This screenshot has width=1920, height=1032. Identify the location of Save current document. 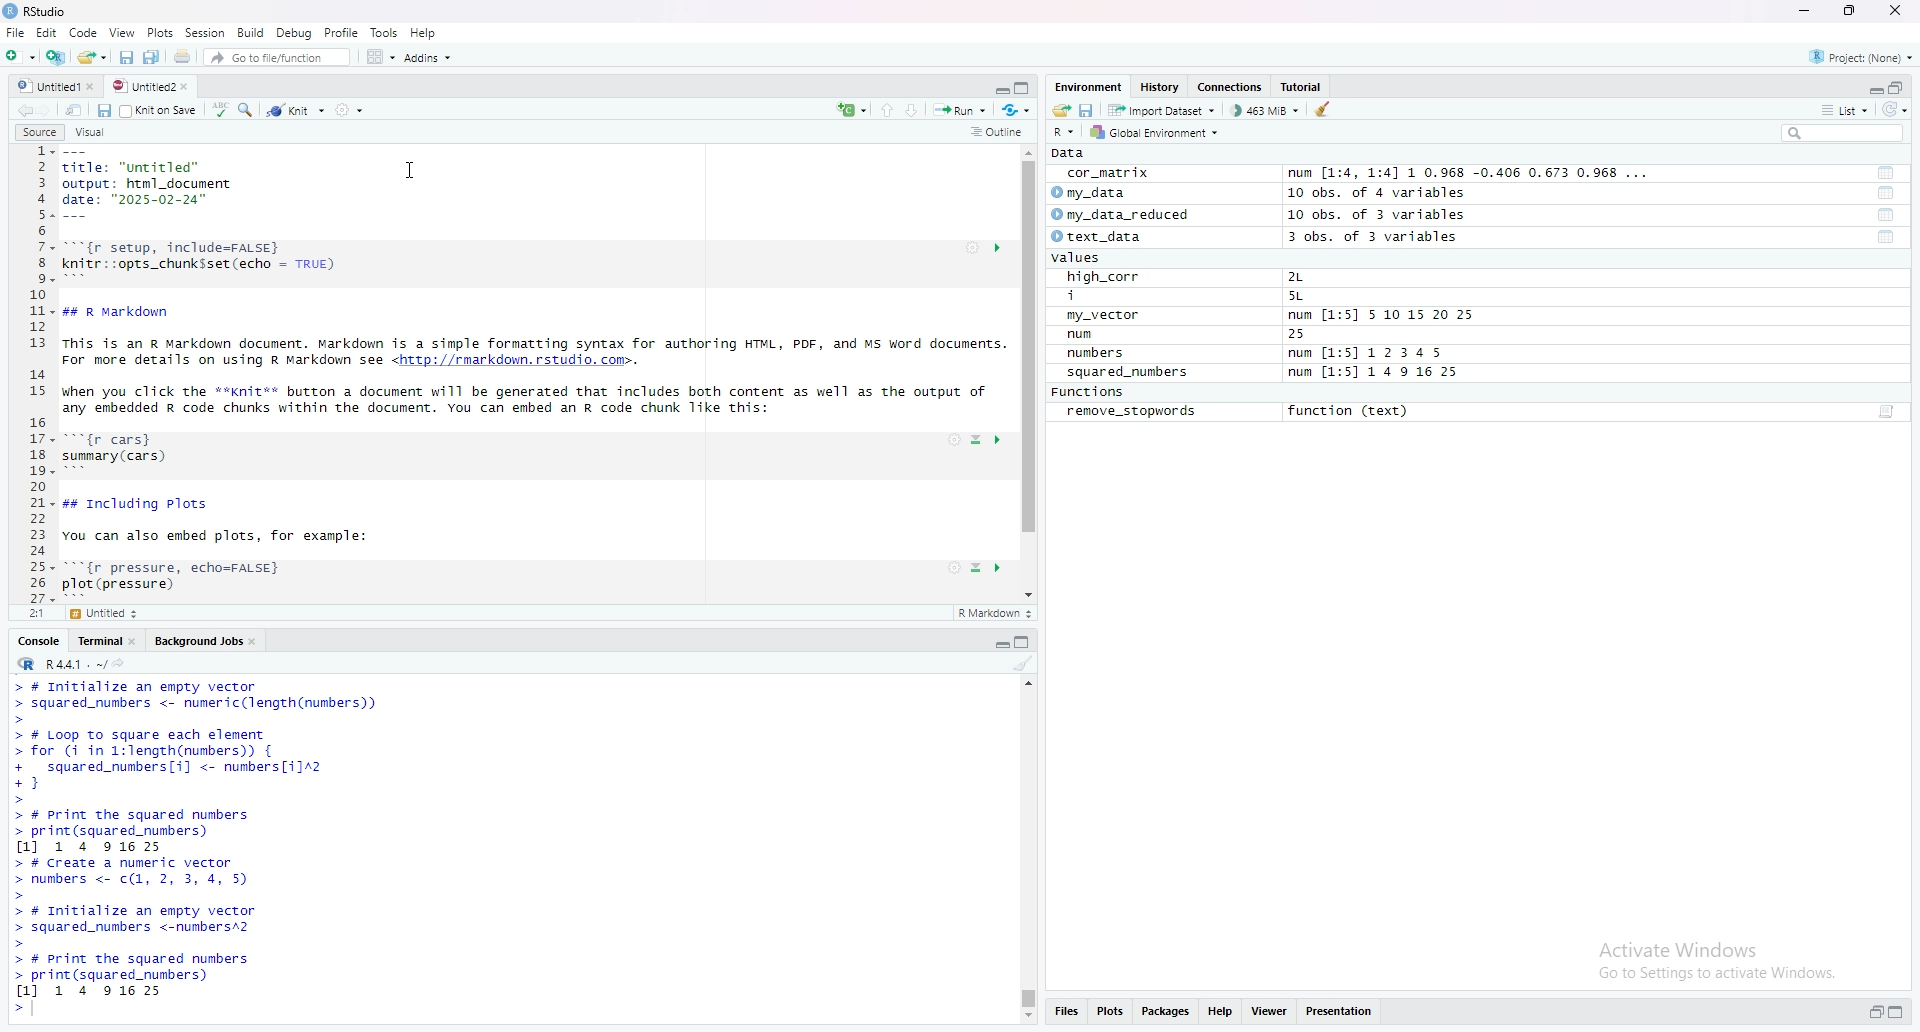
(126, 57).